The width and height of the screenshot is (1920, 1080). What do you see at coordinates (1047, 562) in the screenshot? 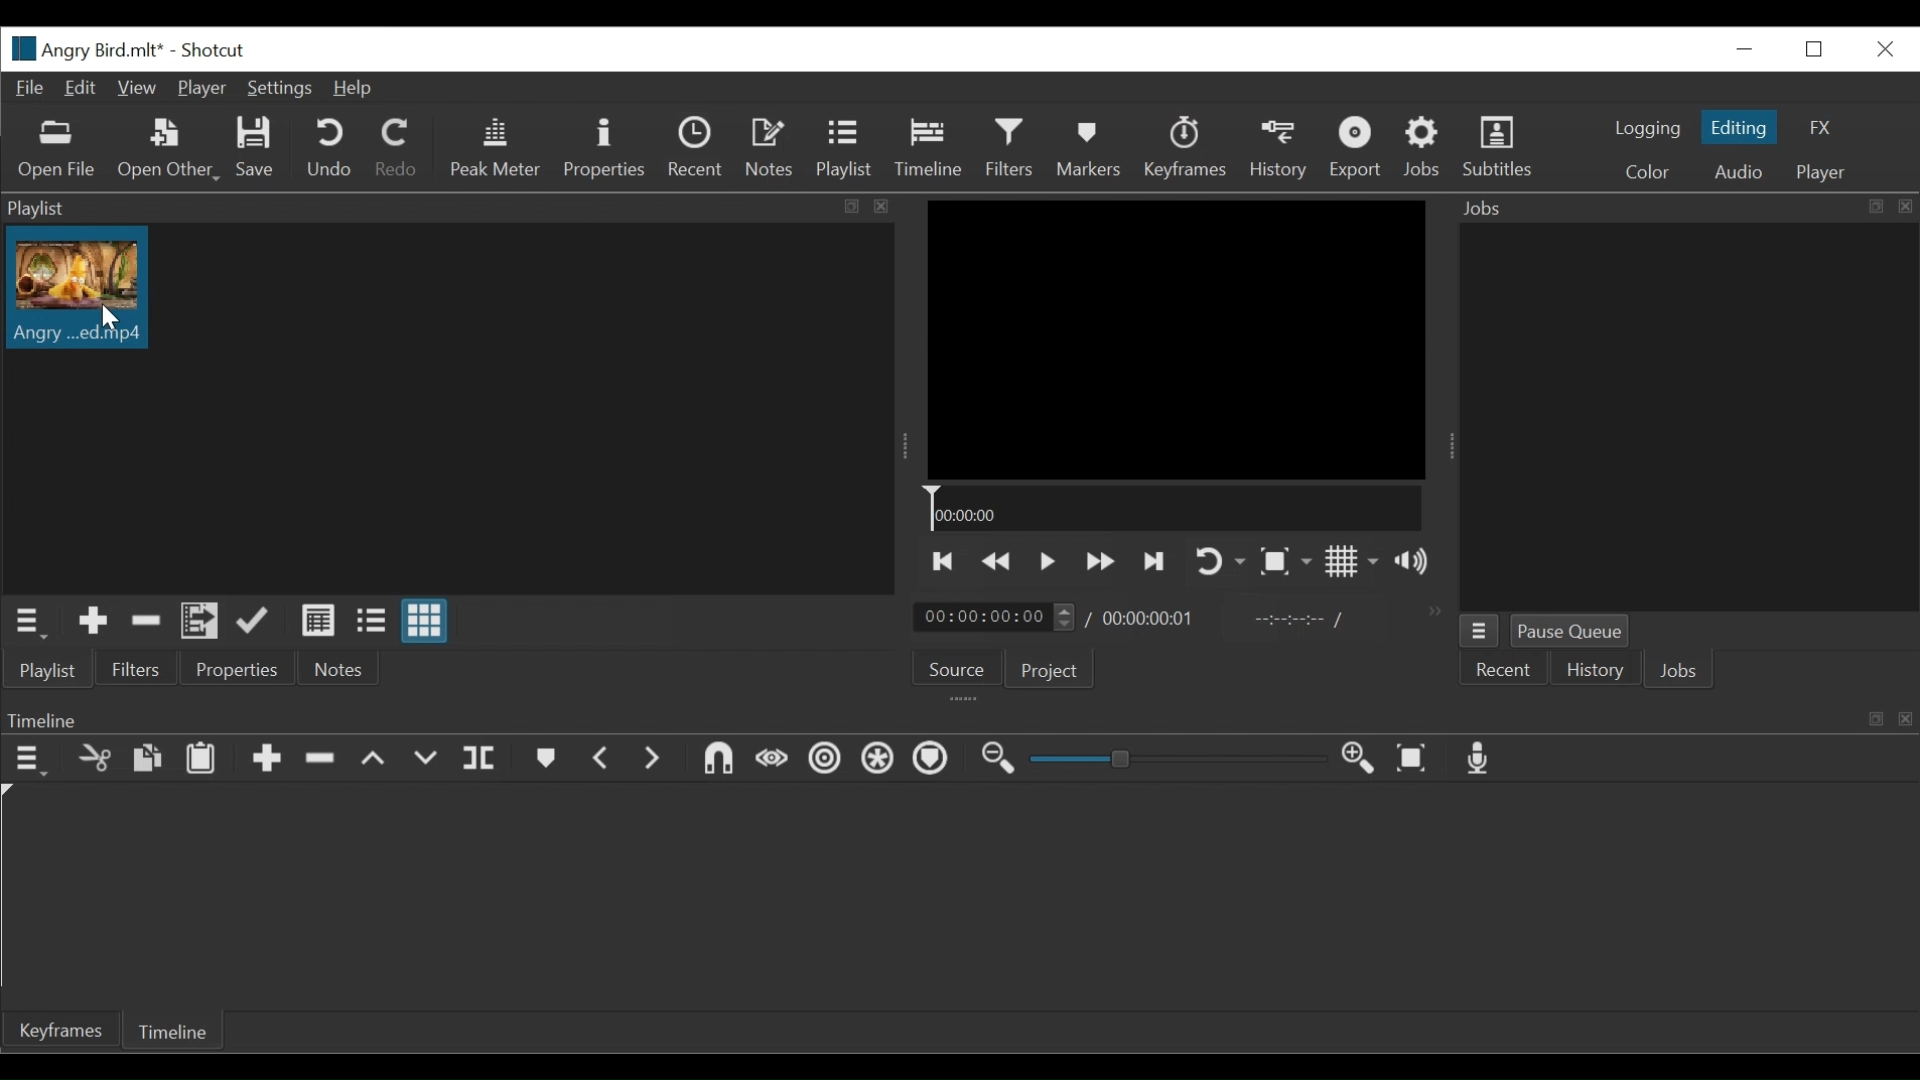
I see `Toggle play or pause (space)` at bounding box center [1047, 562].